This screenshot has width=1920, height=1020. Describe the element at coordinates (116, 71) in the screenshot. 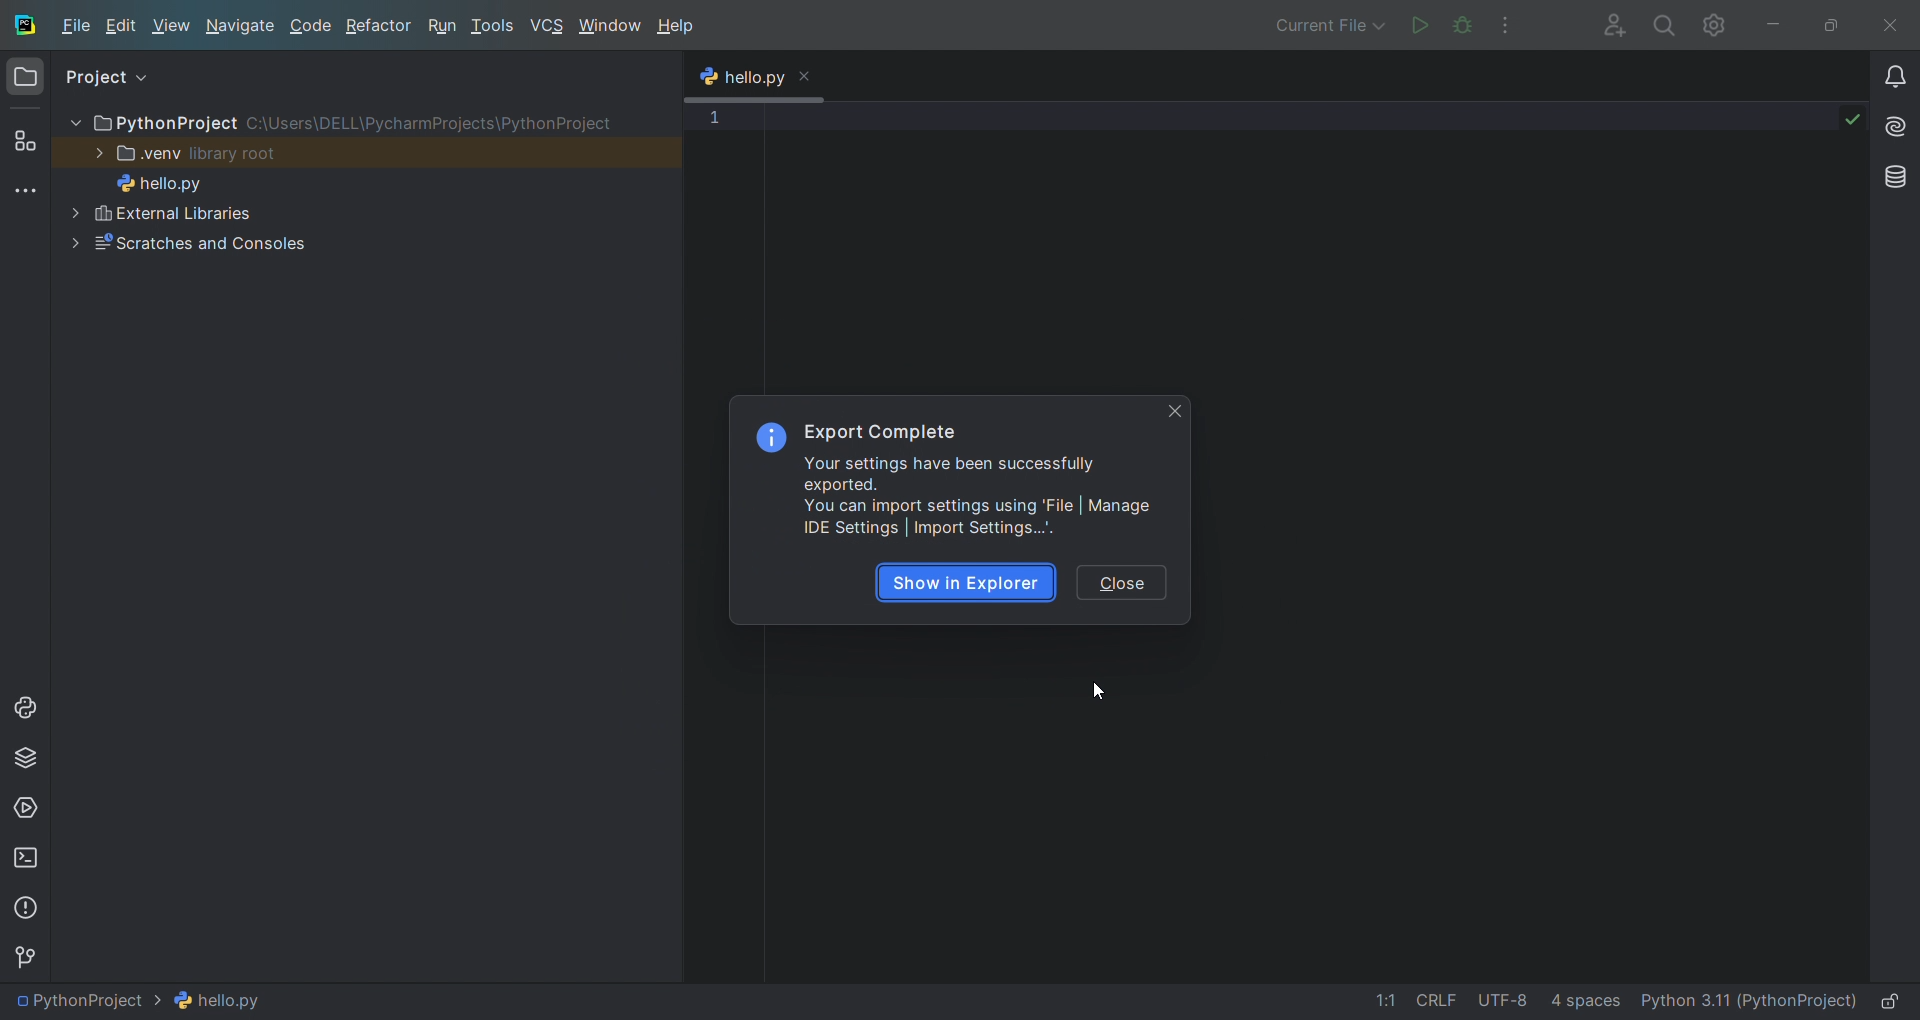

I see `project view` at that location.